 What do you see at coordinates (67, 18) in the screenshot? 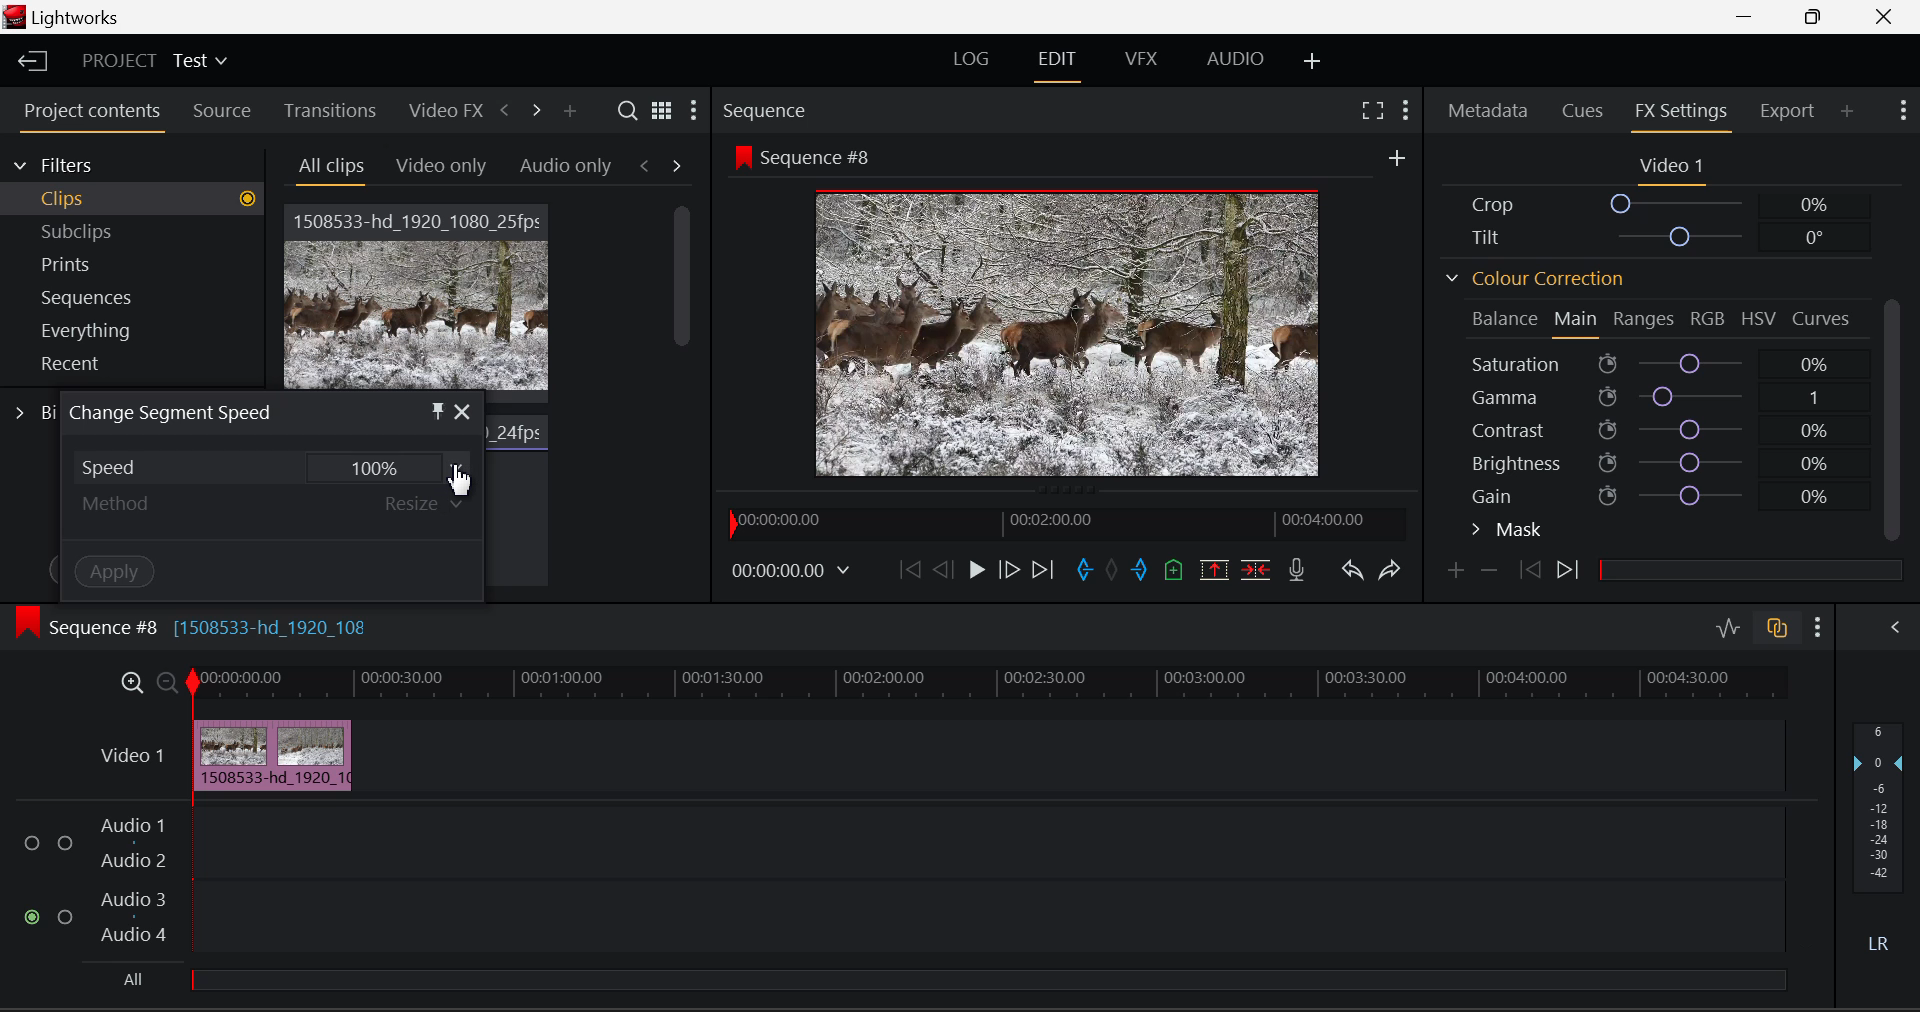
I see `Window Title` at bounding box center [67, 18].